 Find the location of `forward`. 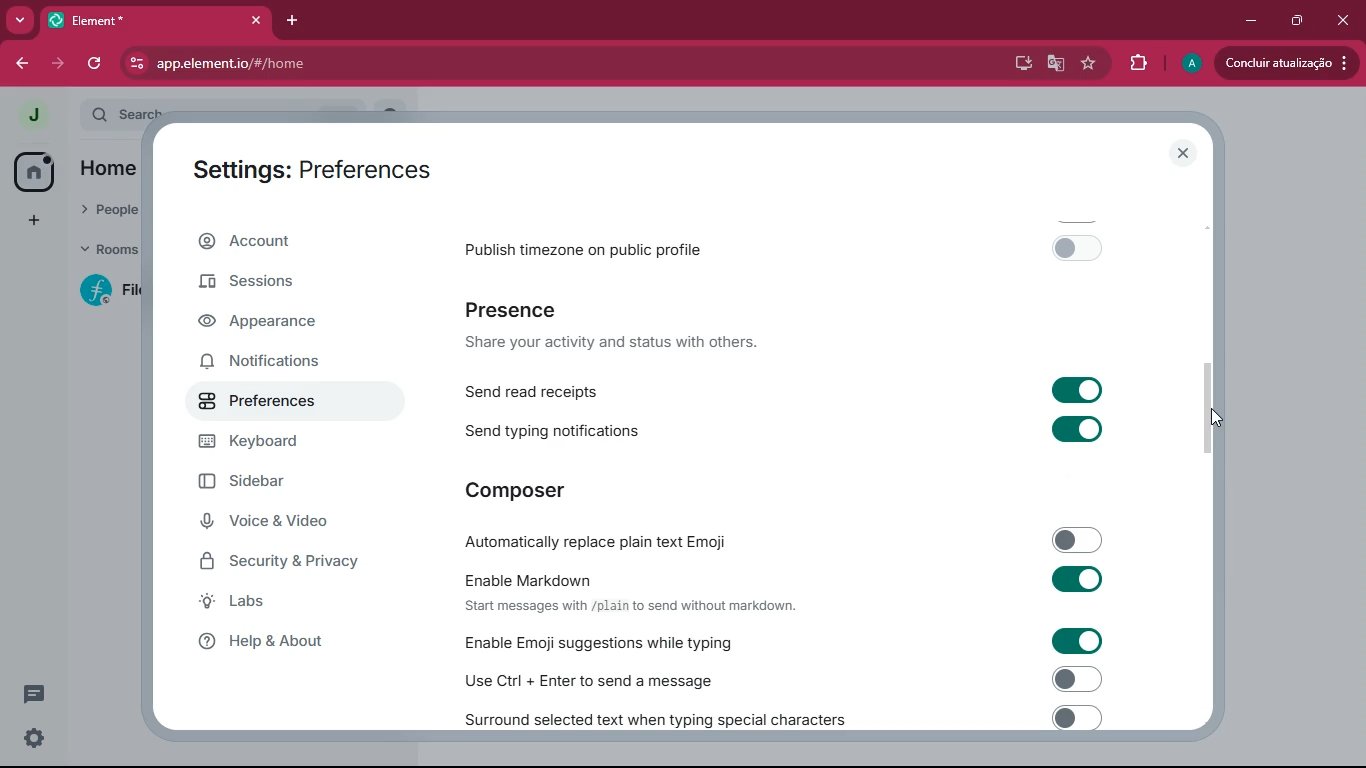

forward is located at coordinates (55, 64).